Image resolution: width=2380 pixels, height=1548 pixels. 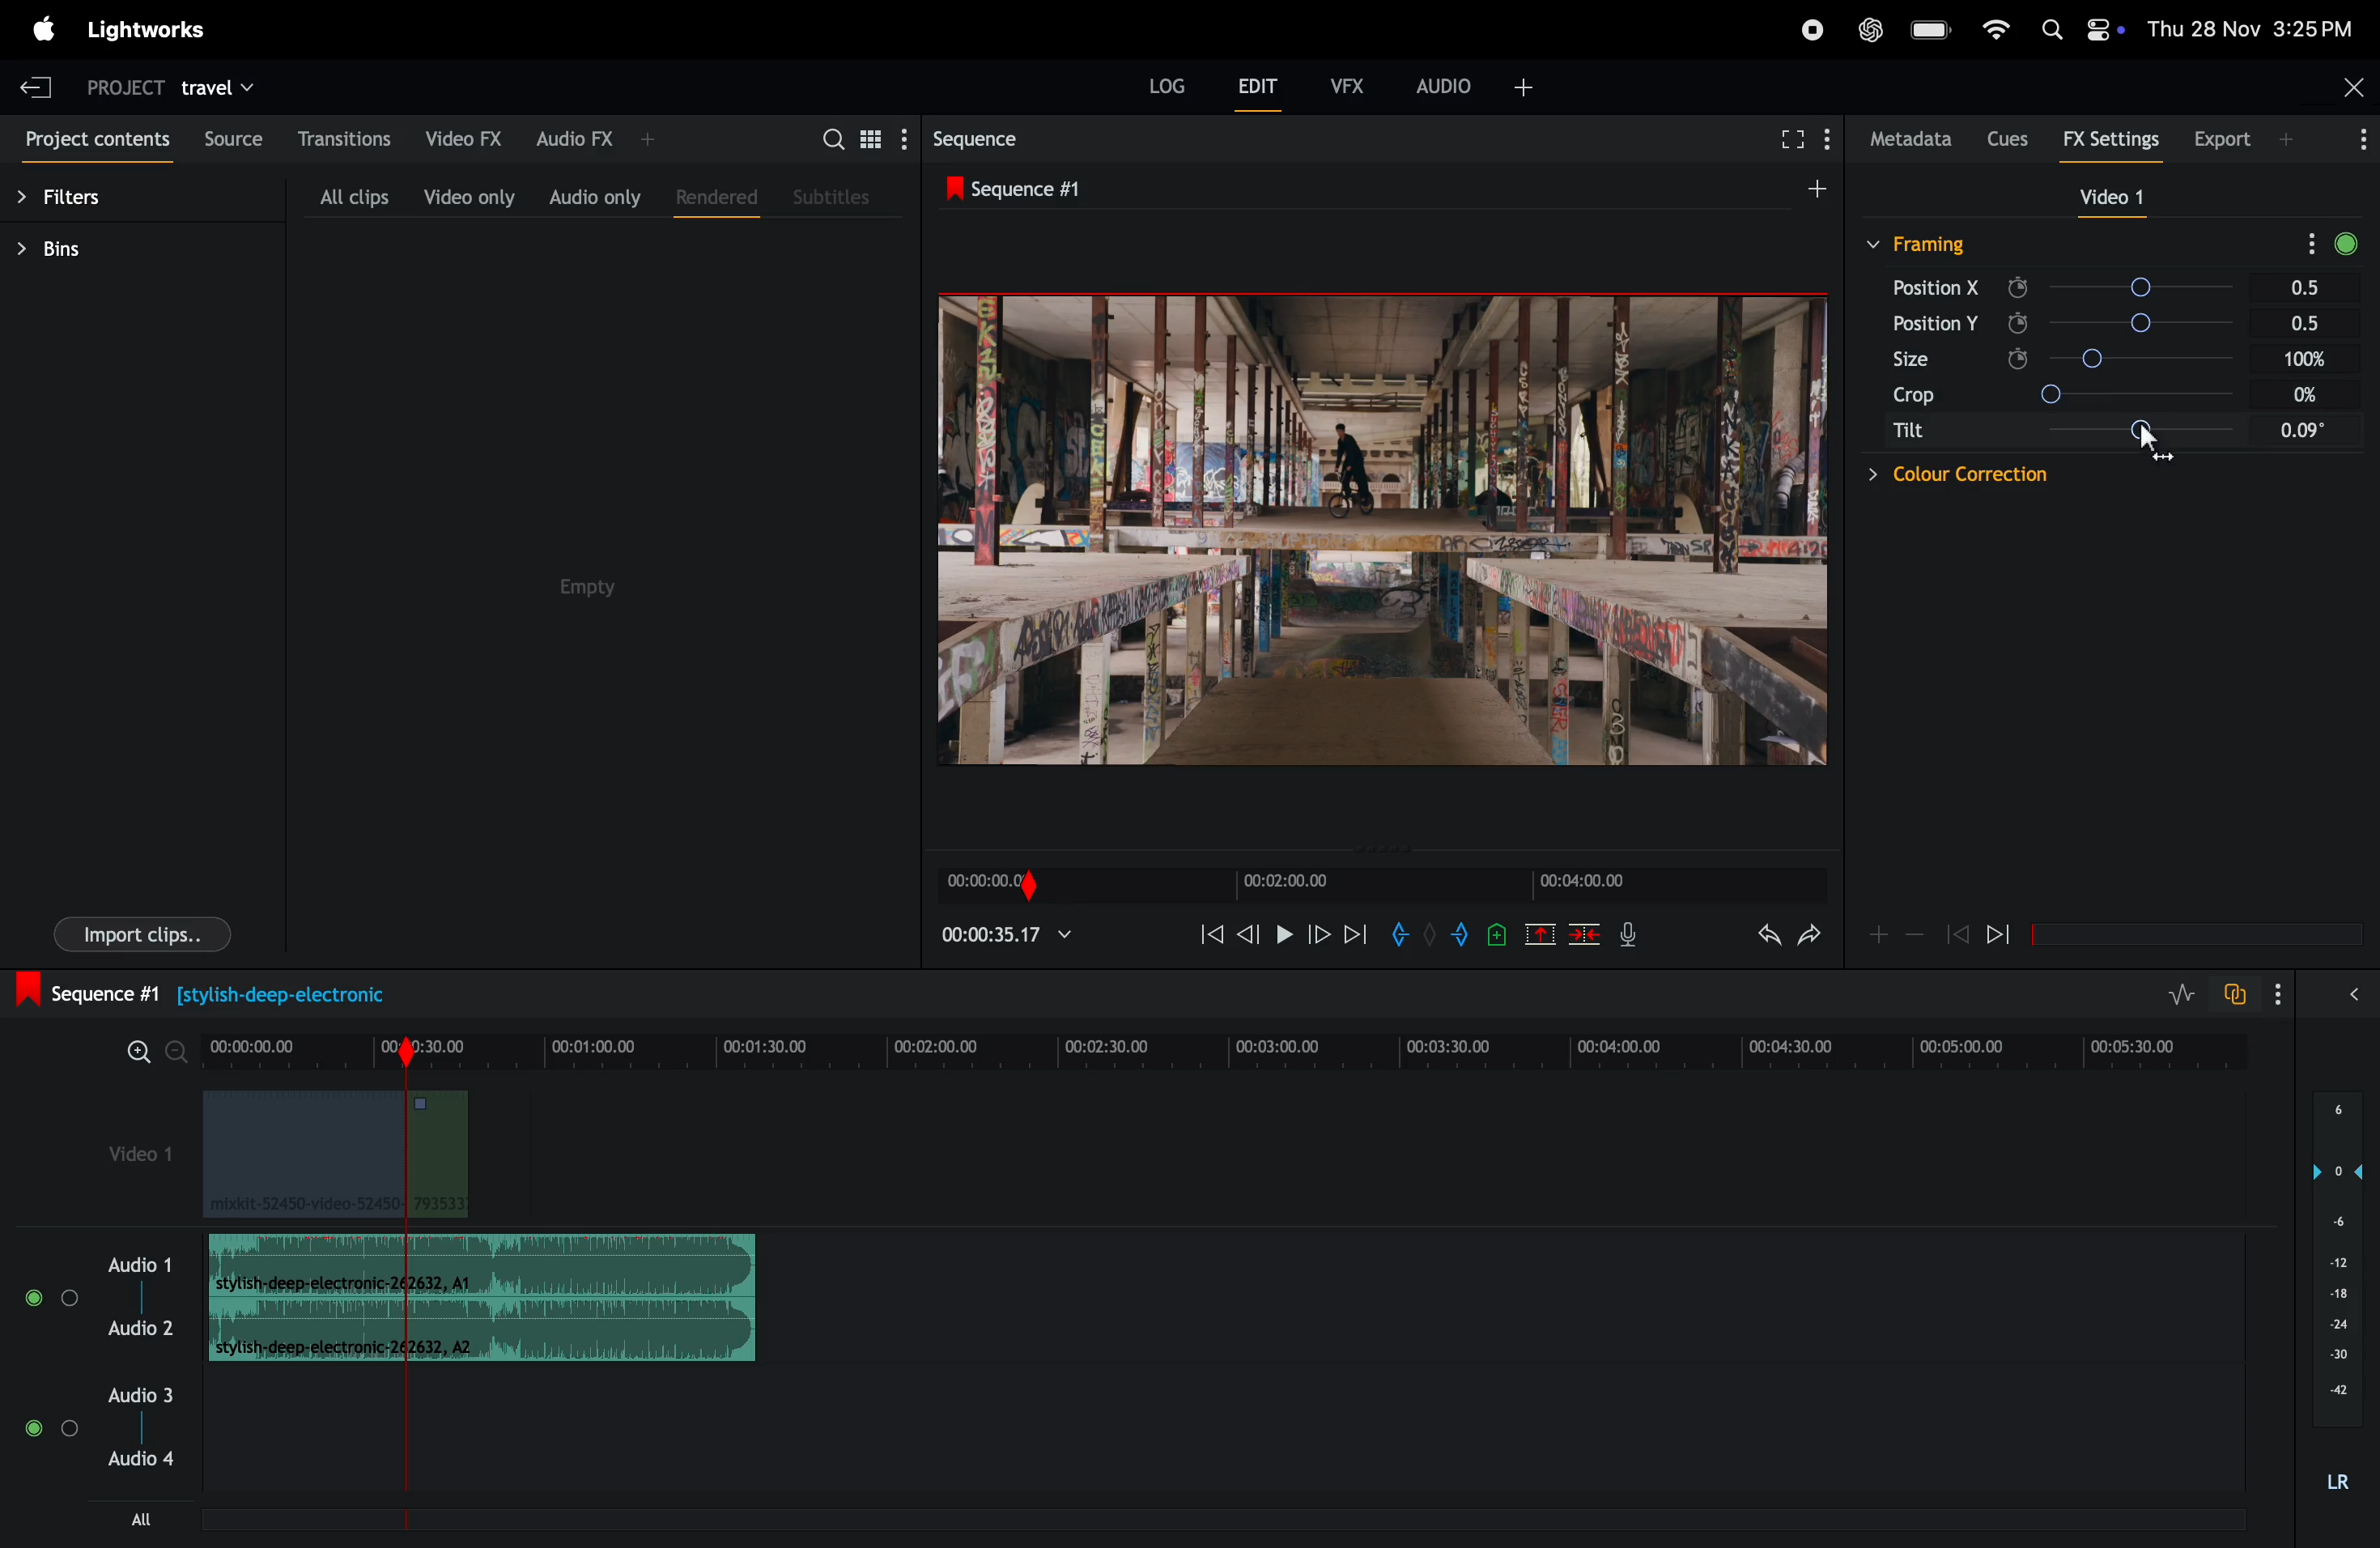 I want to click on Enable/Disable keyframe, so click(x=2019, y=320).